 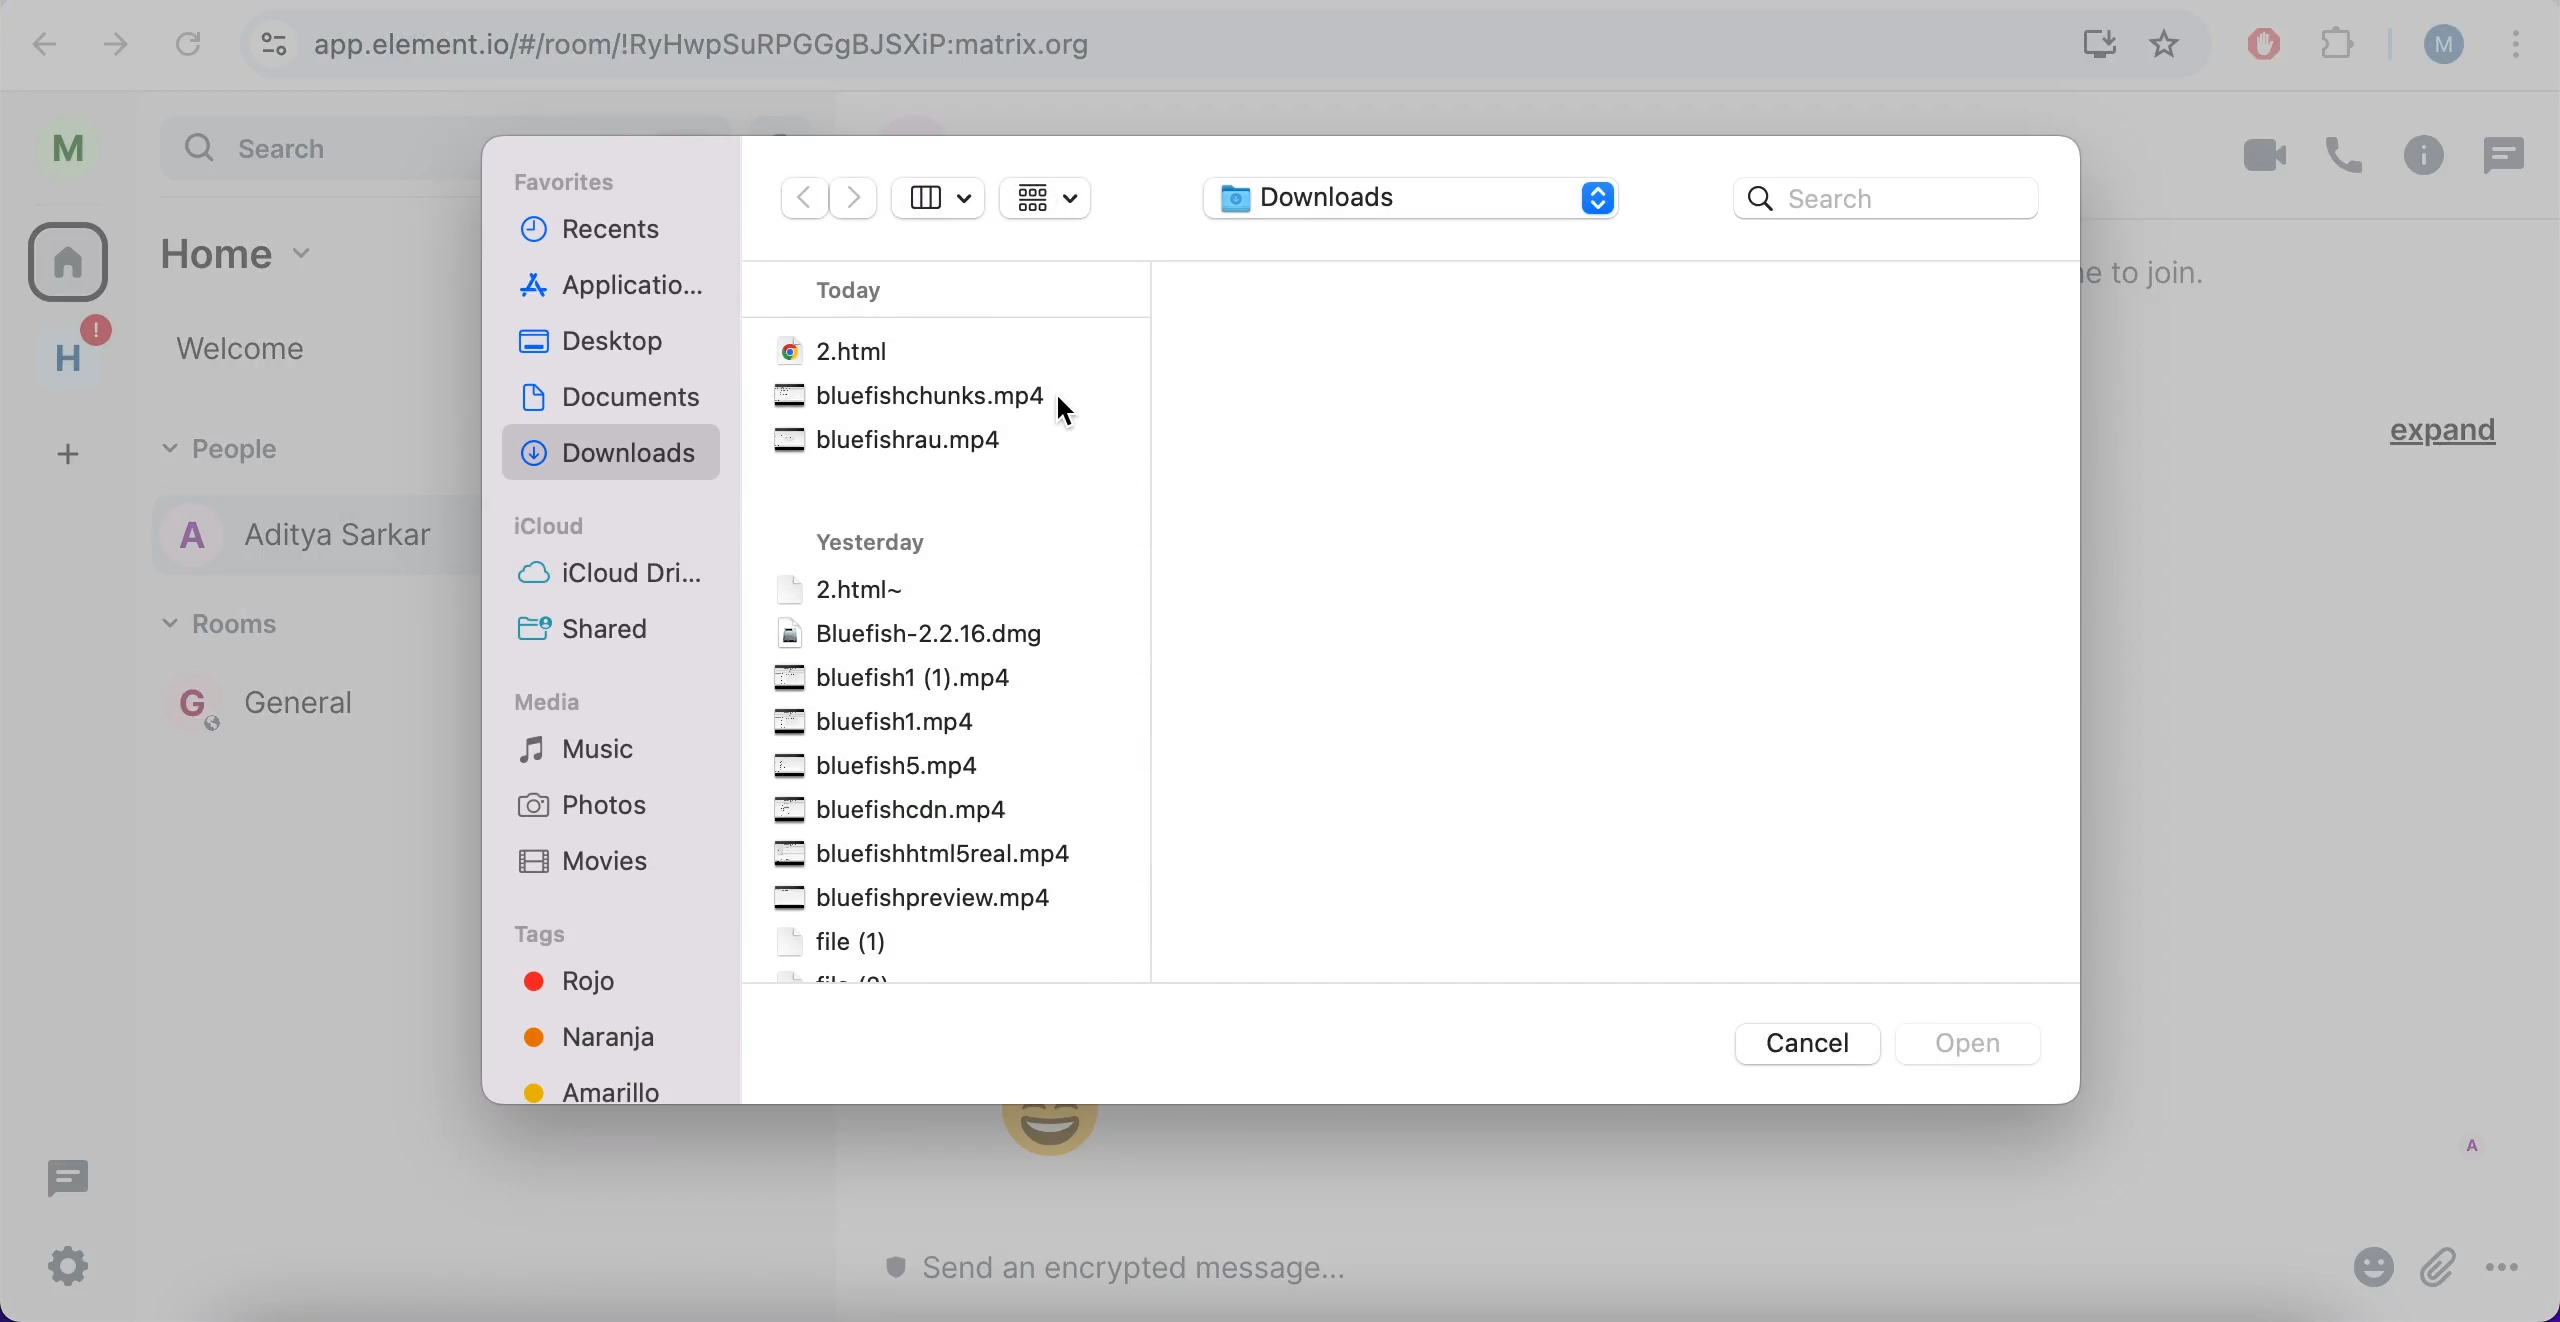 What do you see at coordinates (618, 573) in the screenshot?
I see `icloud drive` at bounding box center [618, 573].